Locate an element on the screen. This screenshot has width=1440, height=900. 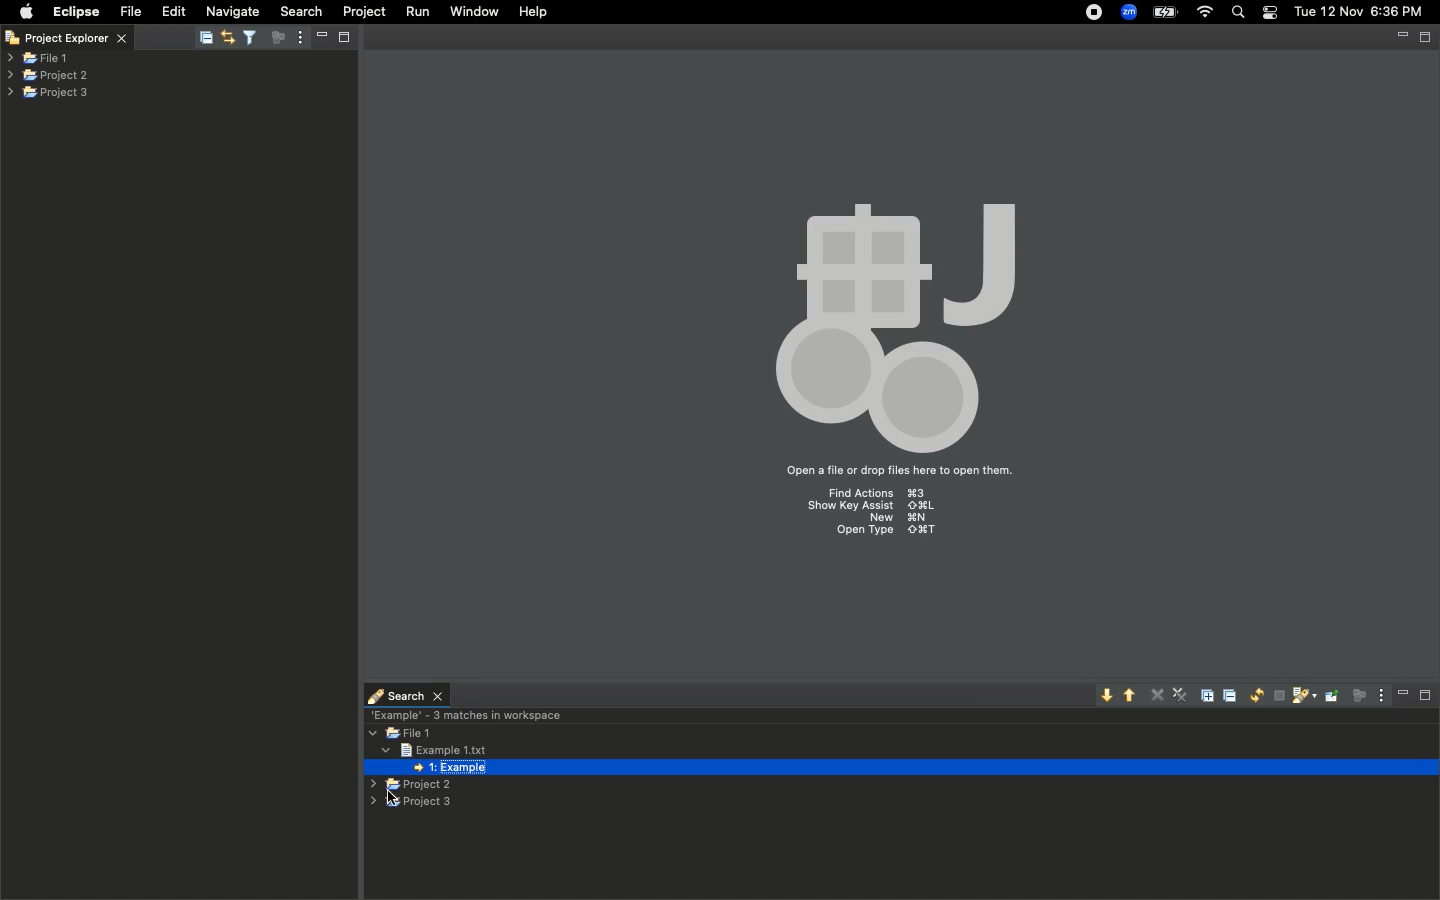
Show previous match is located at coordinates (1133, 694).